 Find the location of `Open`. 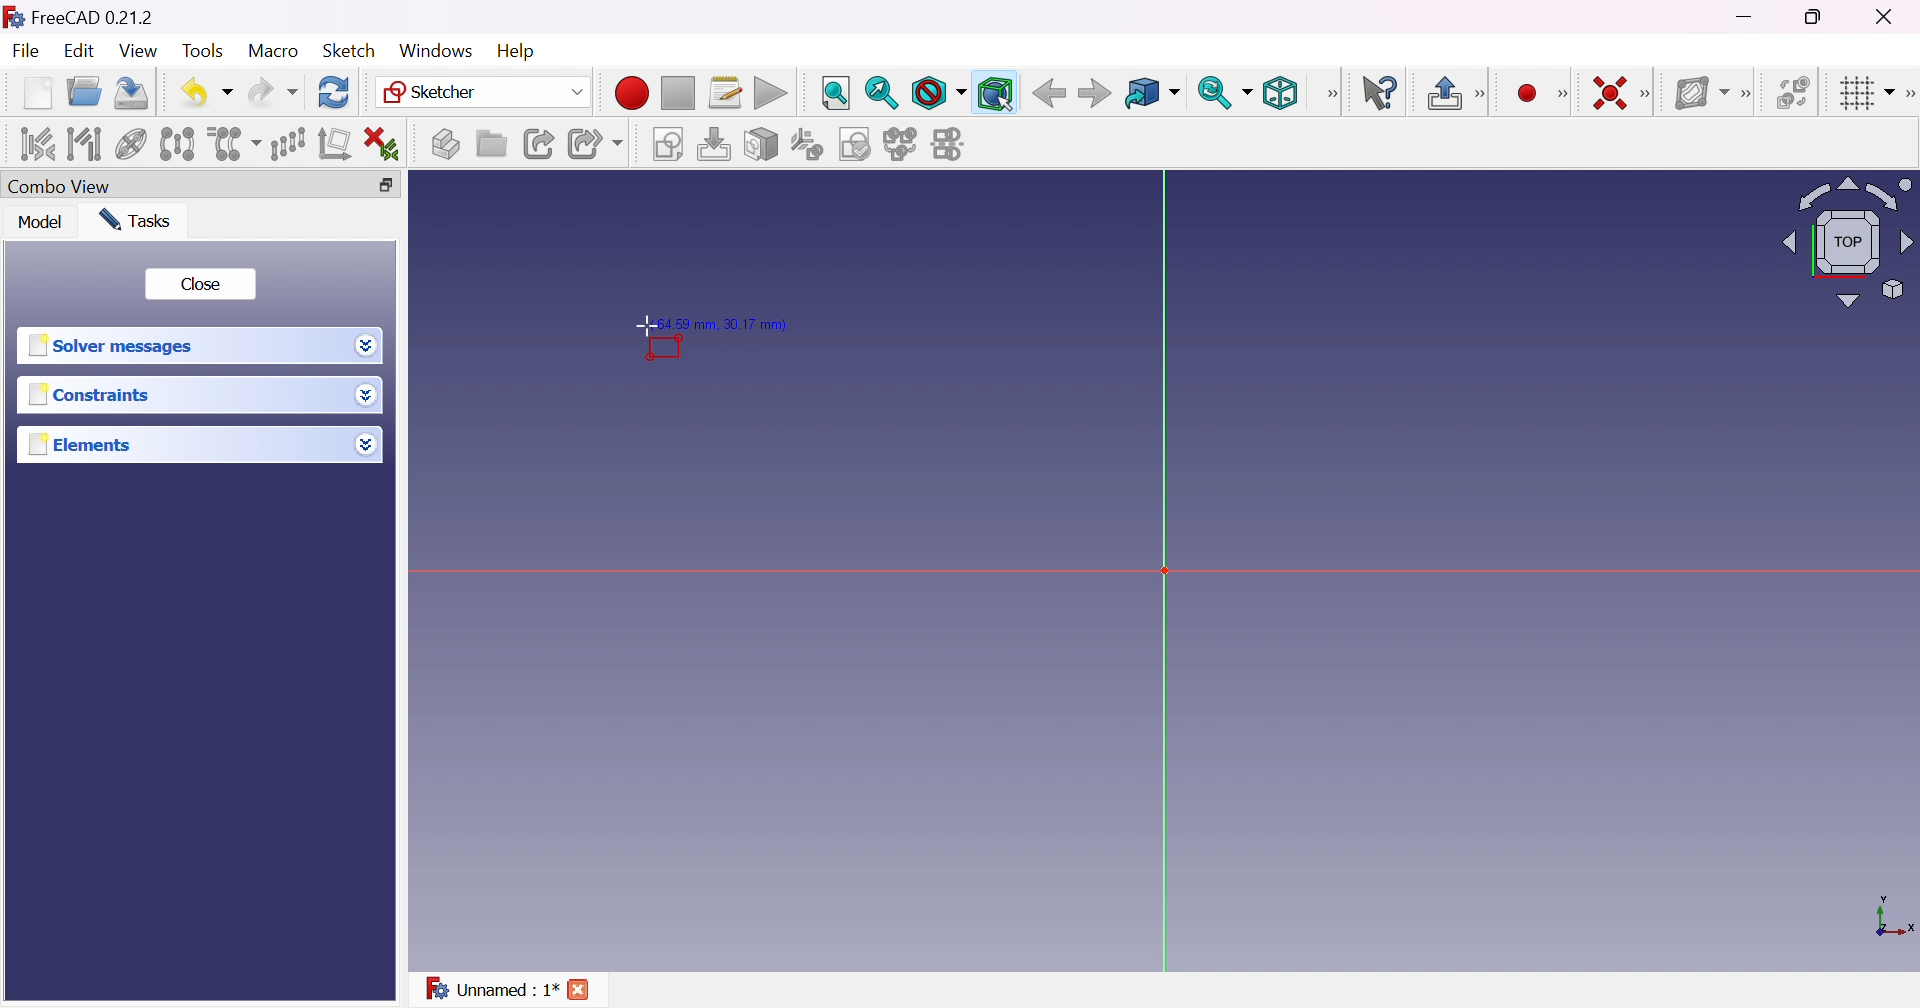

Open is located at coordinates (85, 92).